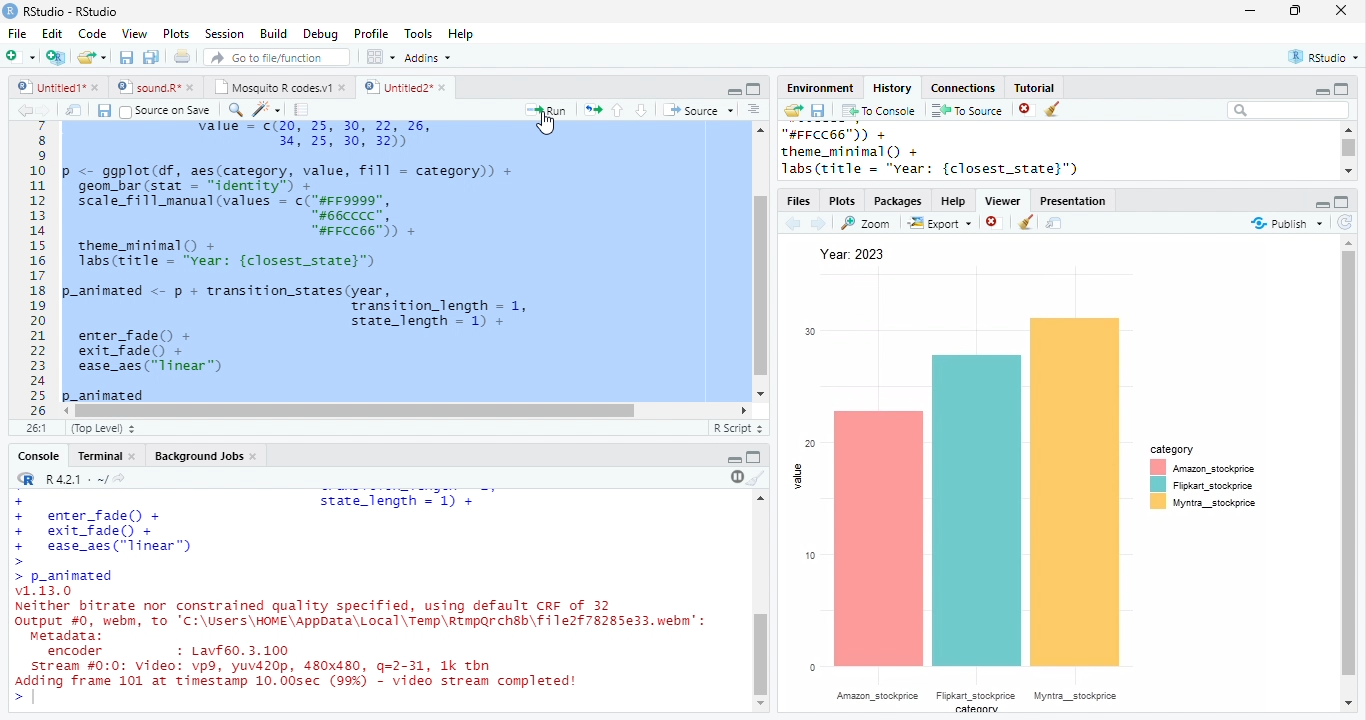  I want to click on To Console, so click(880, 111).